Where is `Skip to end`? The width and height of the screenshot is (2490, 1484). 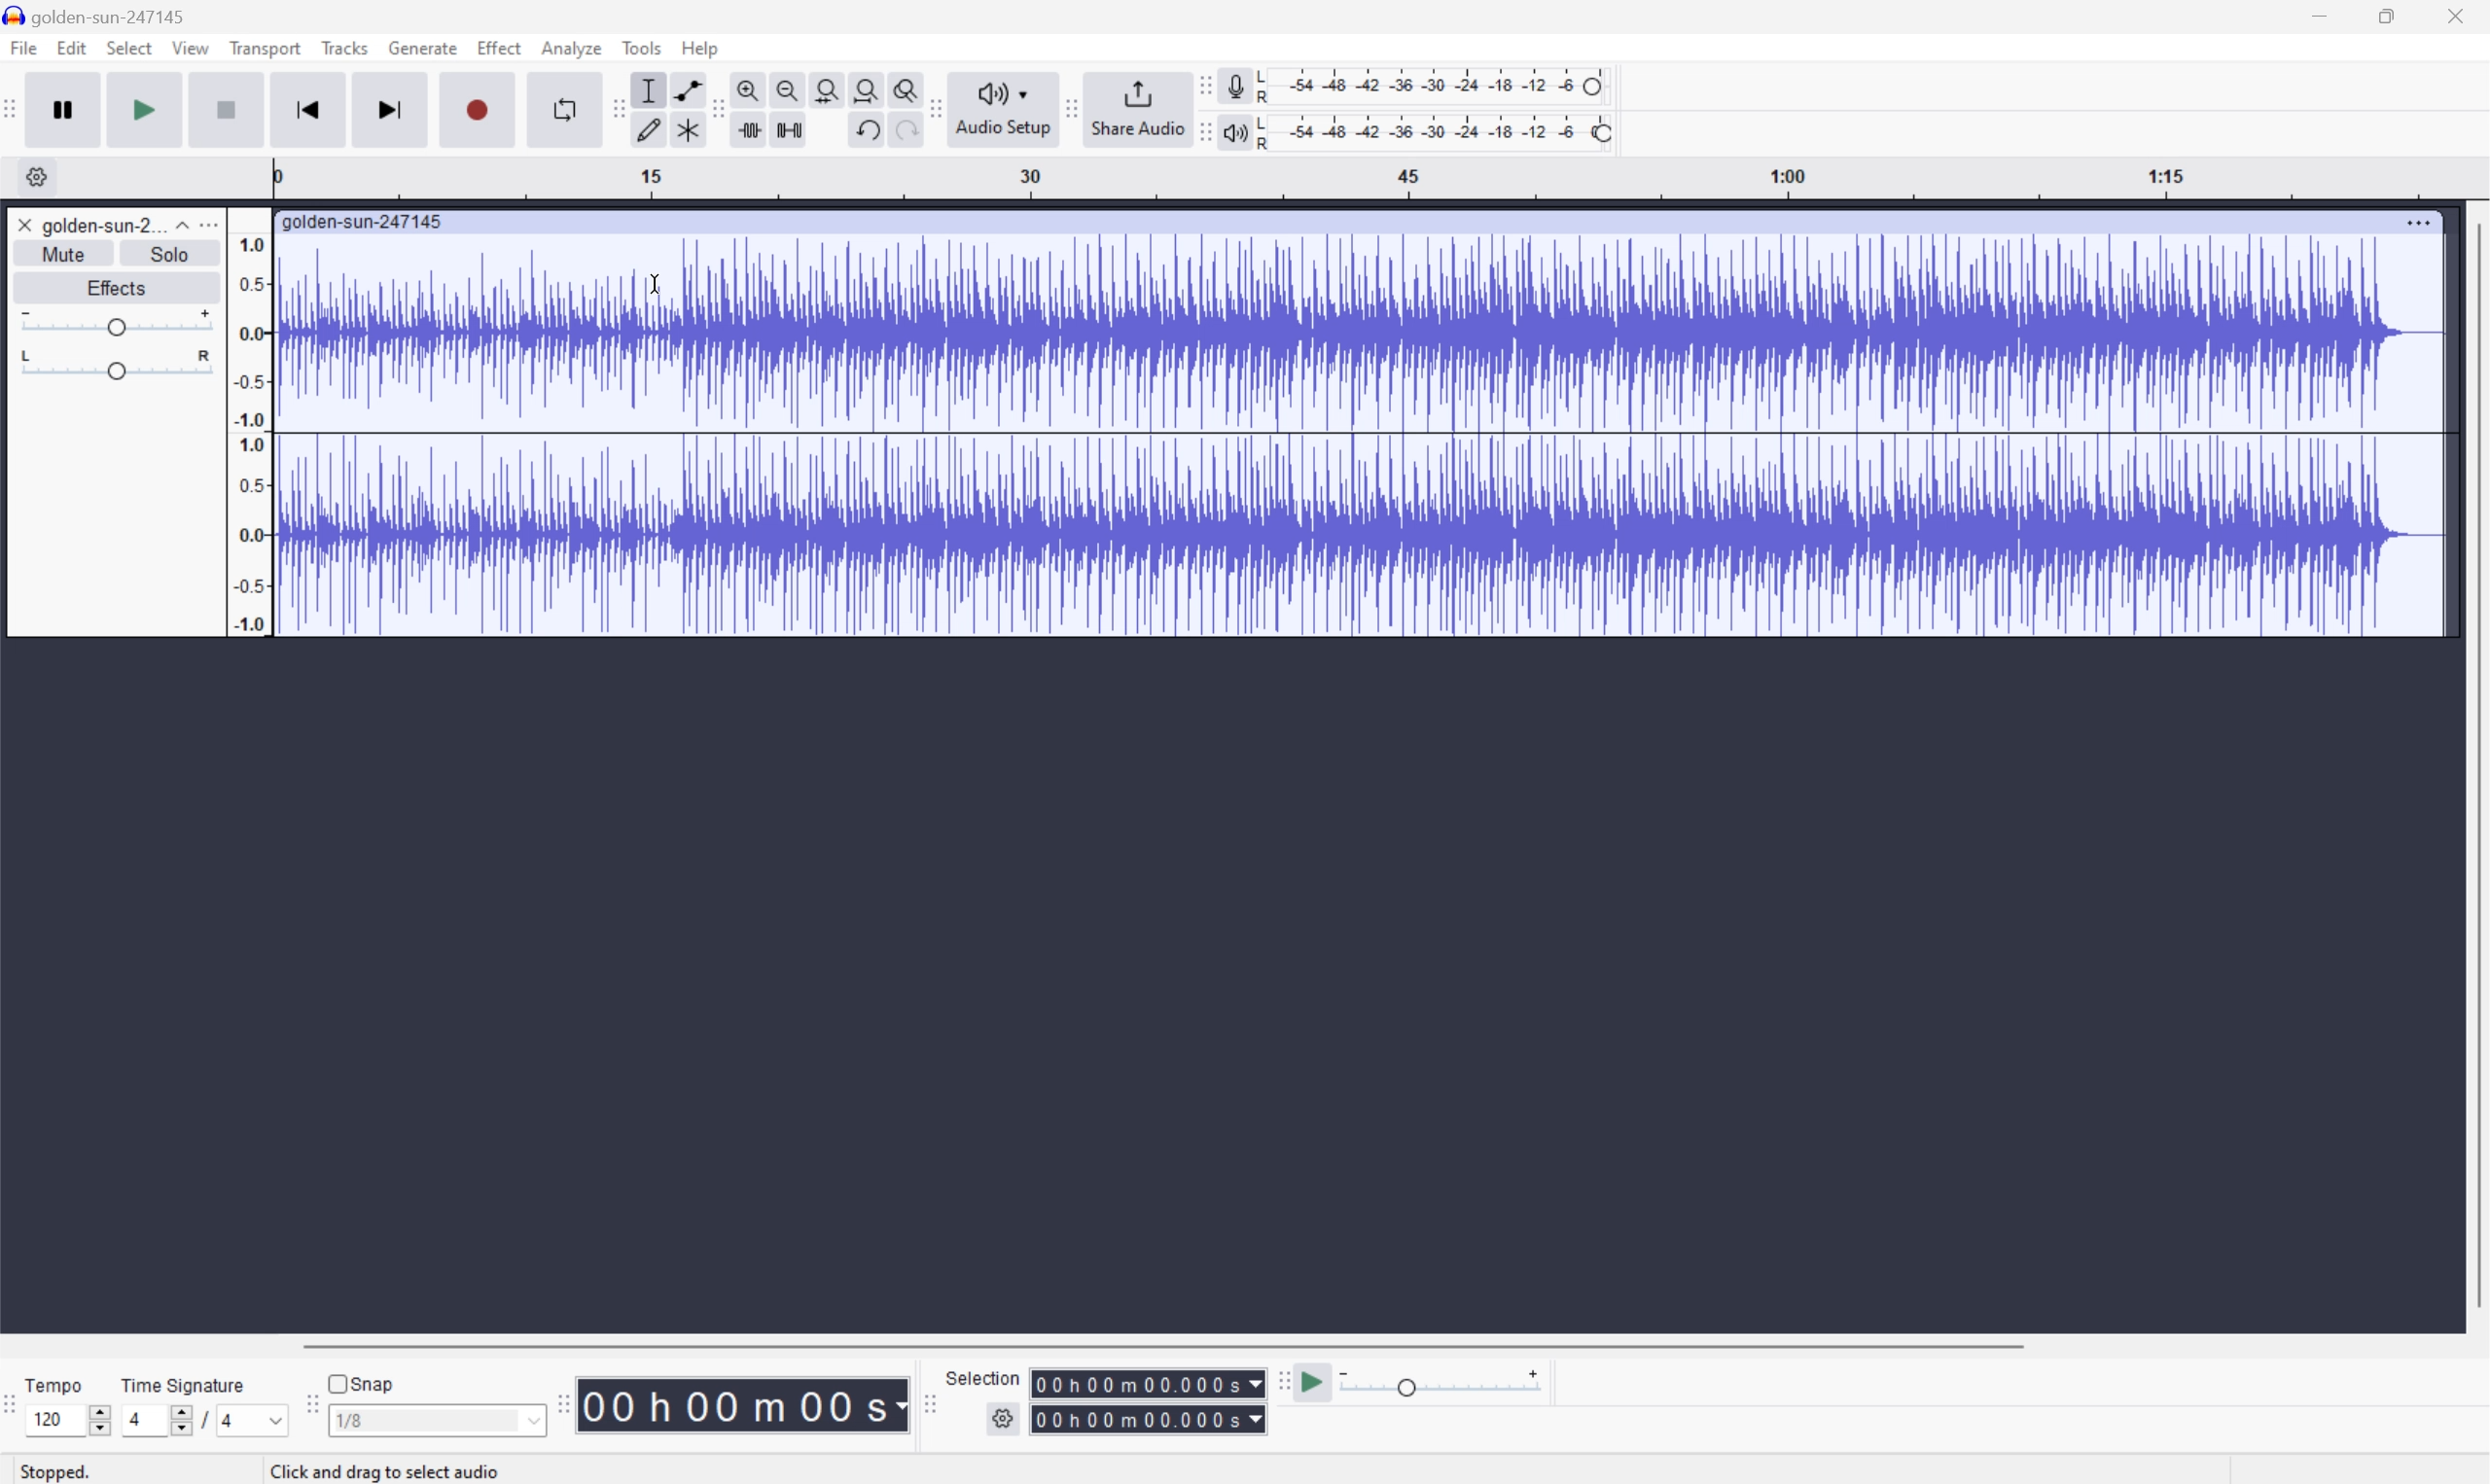
Skip to end is located at coordinates (392, 109).